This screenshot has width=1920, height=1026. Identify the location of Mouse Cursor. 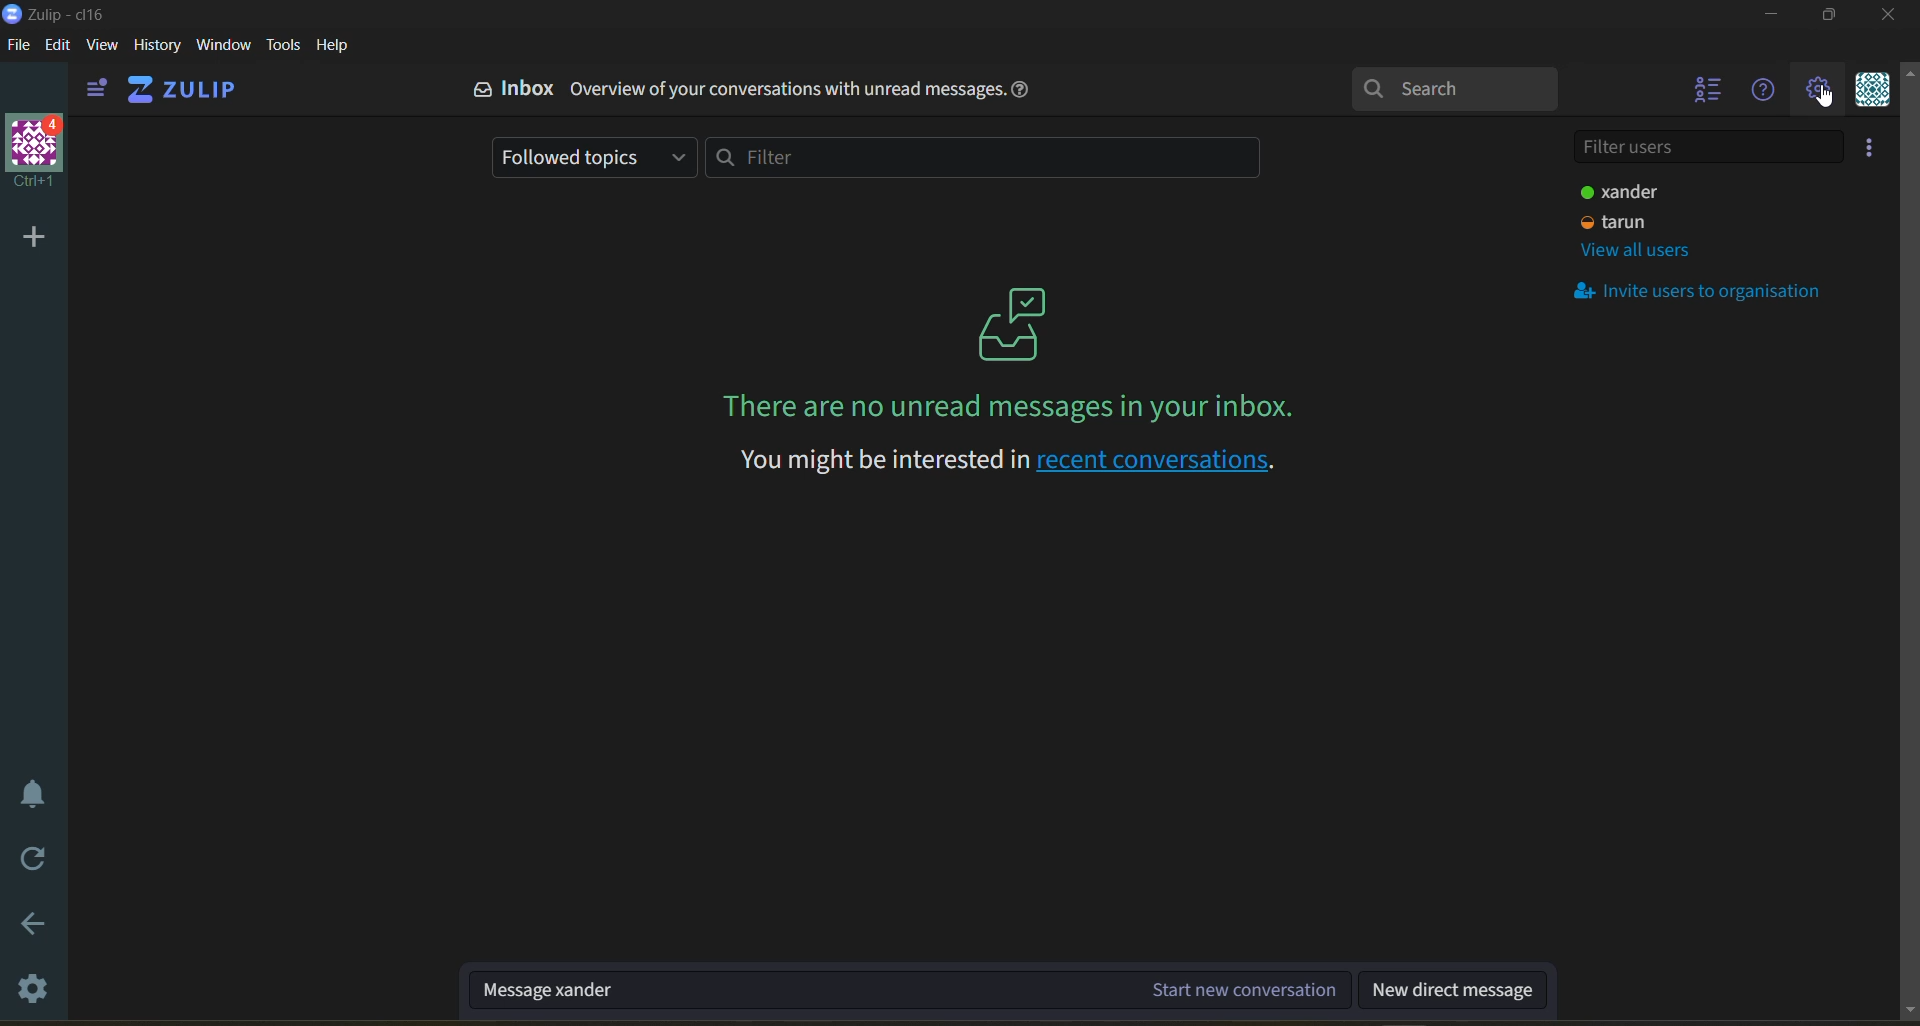
(1828, 97).